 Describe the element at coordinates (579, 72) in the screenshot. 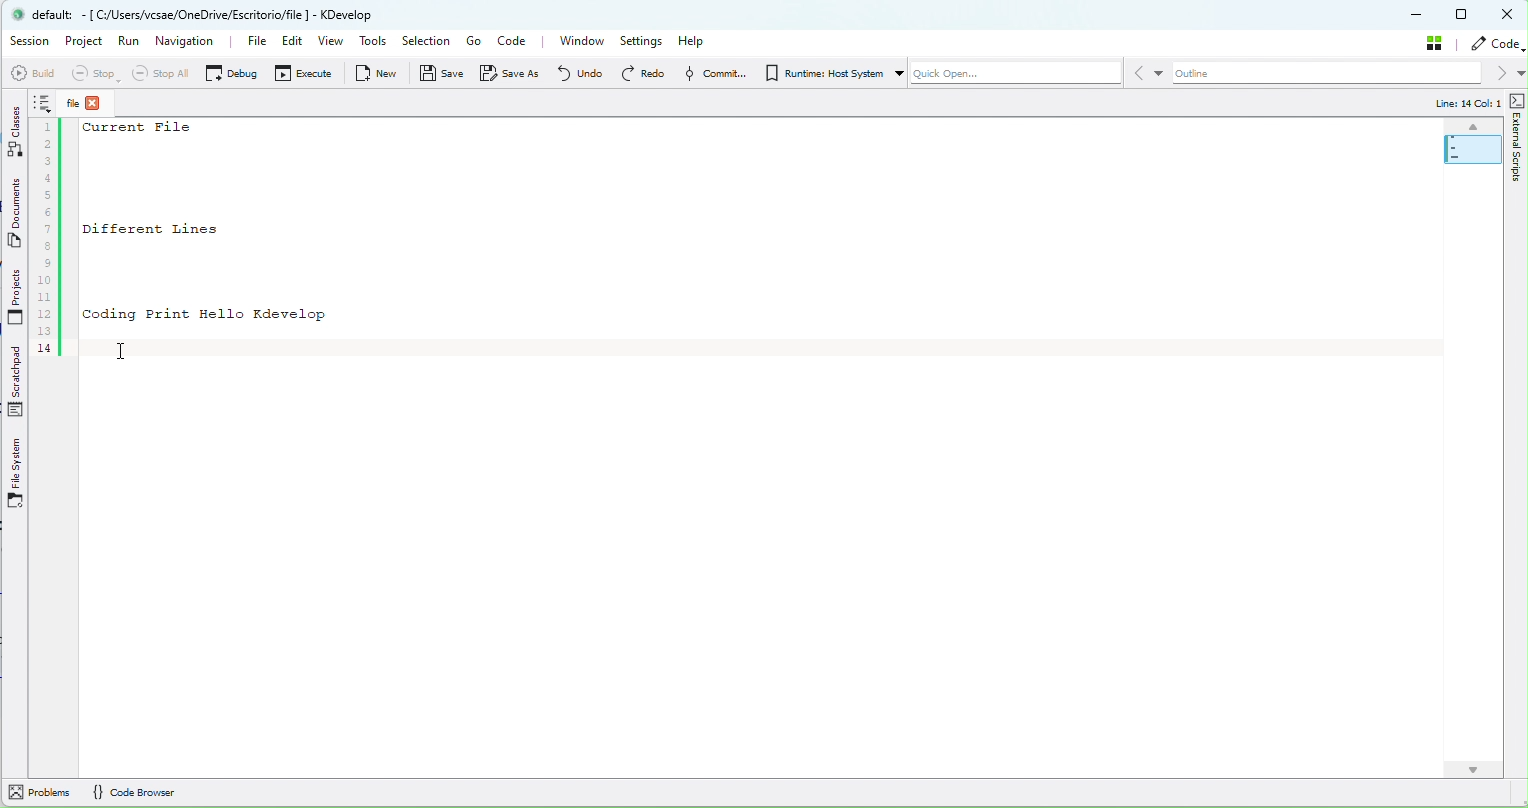

I see `Undo` at that location.